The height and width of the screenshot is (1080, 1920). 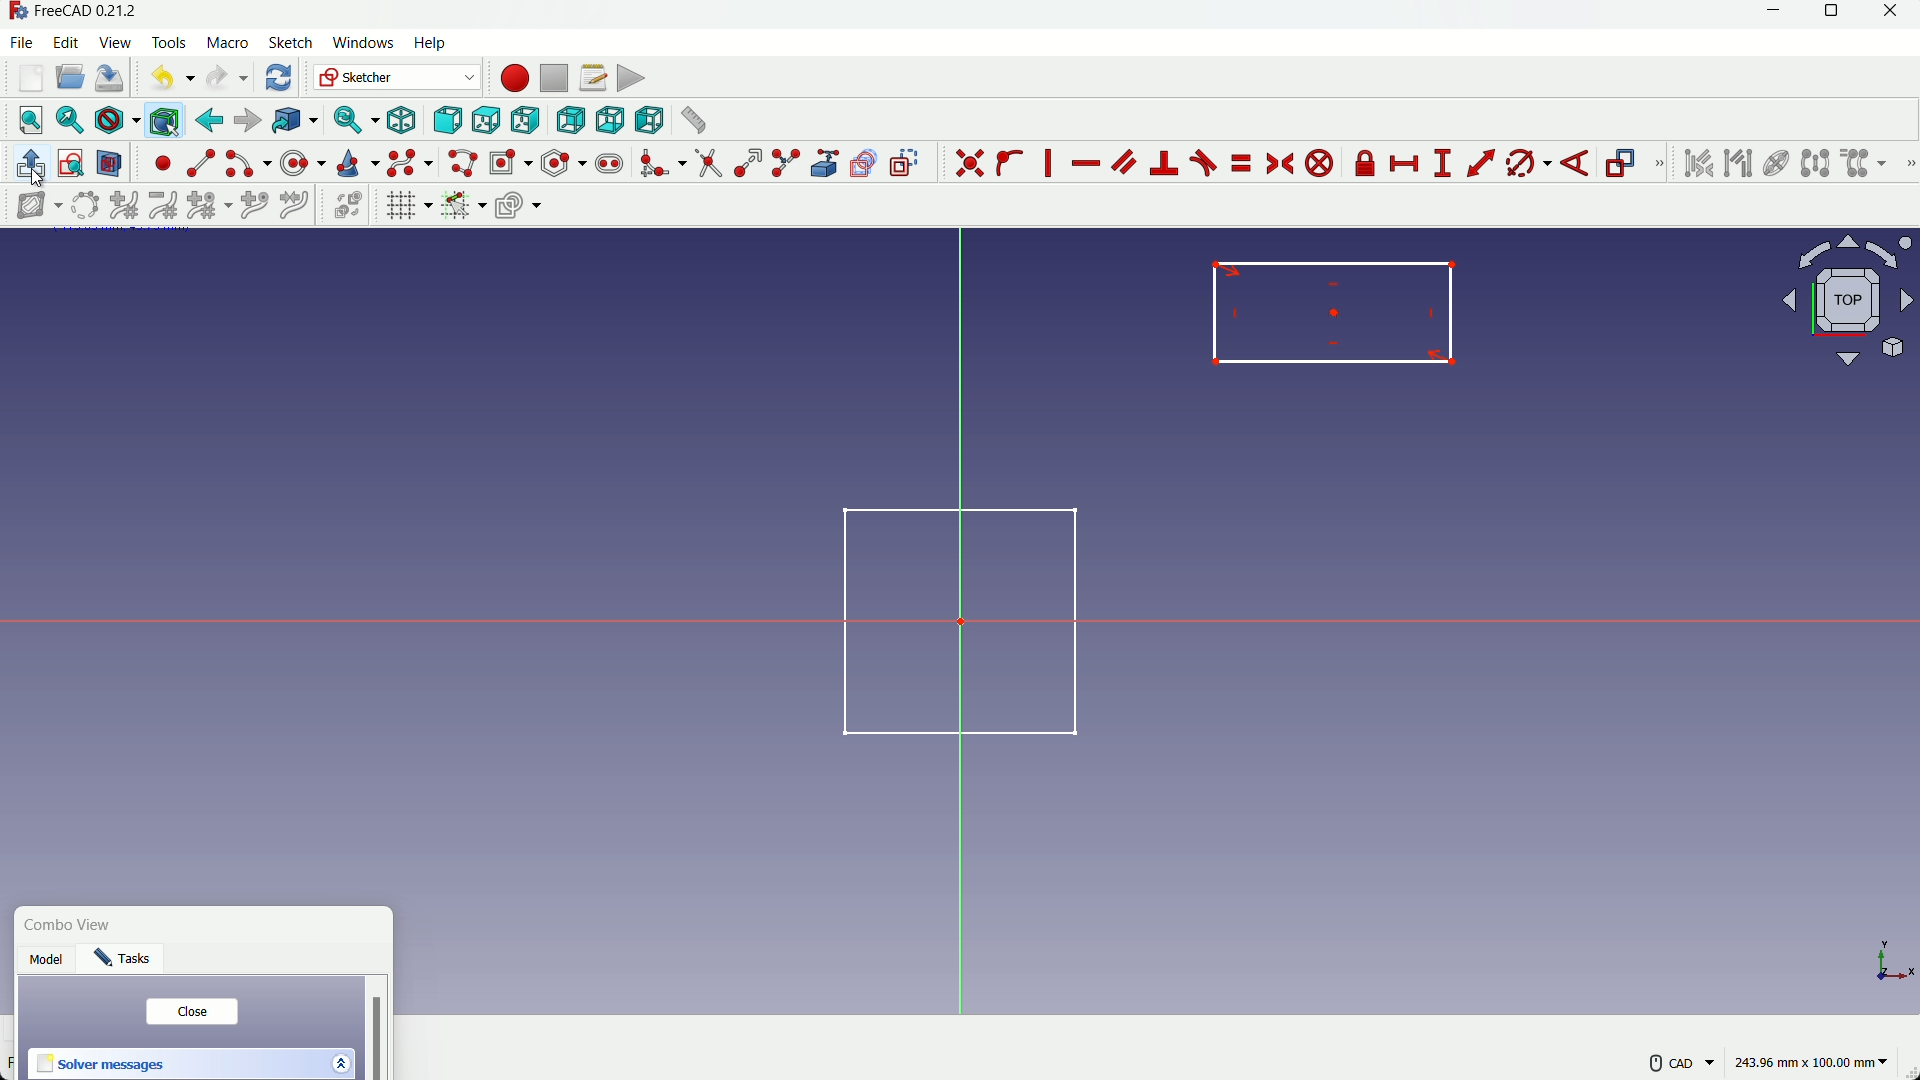 I want to click on tools menu, so click(x=170, y=43).